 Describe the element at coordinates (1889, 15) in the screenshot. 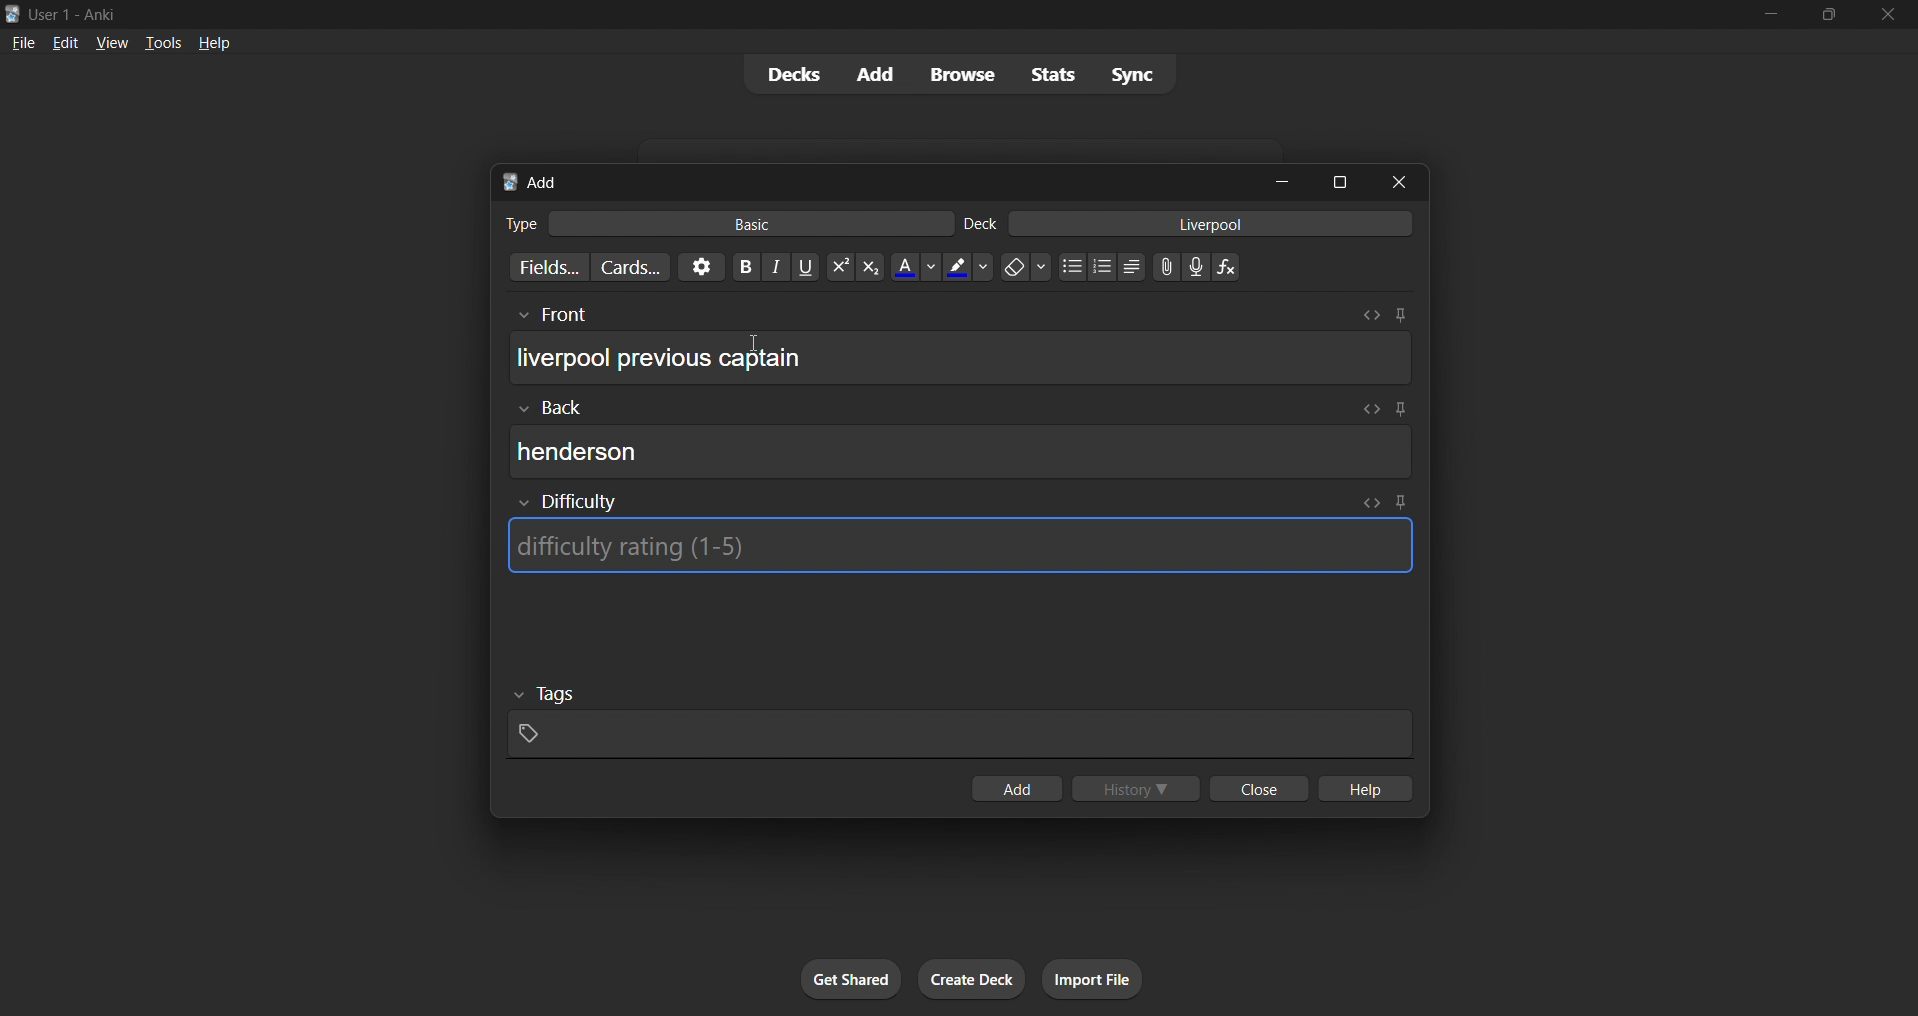

I see `close` at that location.